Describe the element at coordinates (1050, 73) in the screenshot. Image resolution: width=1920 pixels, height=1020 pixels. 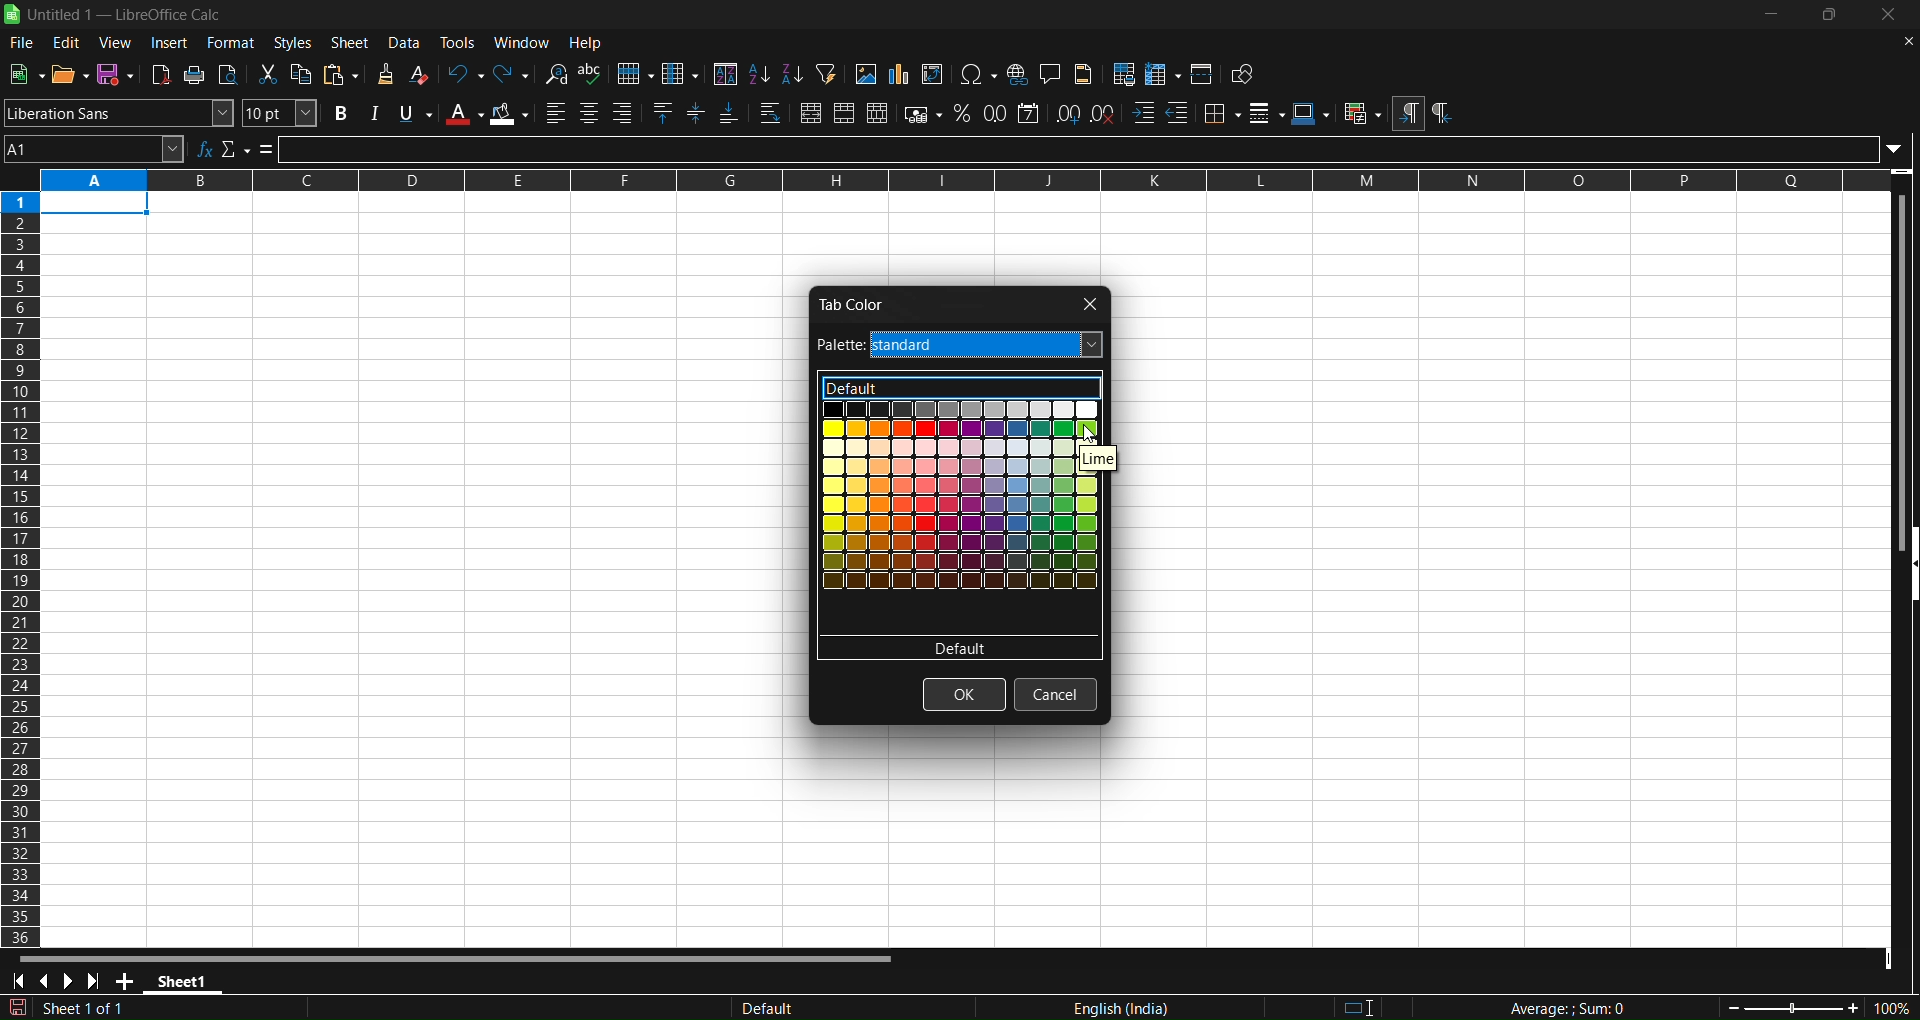
I see `insert comment` at that location.